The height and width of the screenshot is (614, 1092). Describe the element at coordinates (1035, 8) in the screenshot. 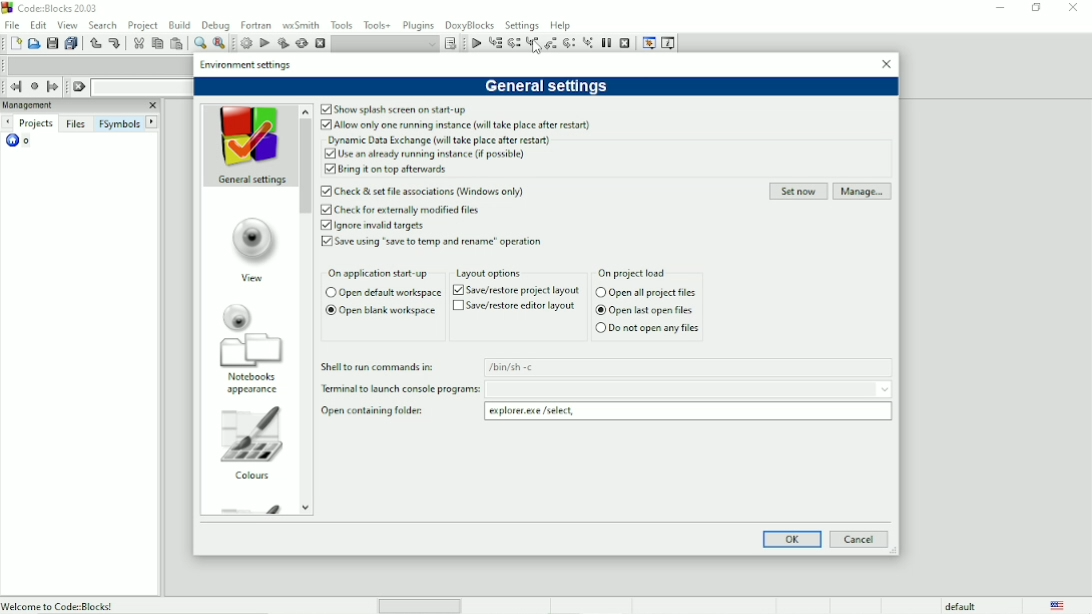

I see `Restore down` at that location.